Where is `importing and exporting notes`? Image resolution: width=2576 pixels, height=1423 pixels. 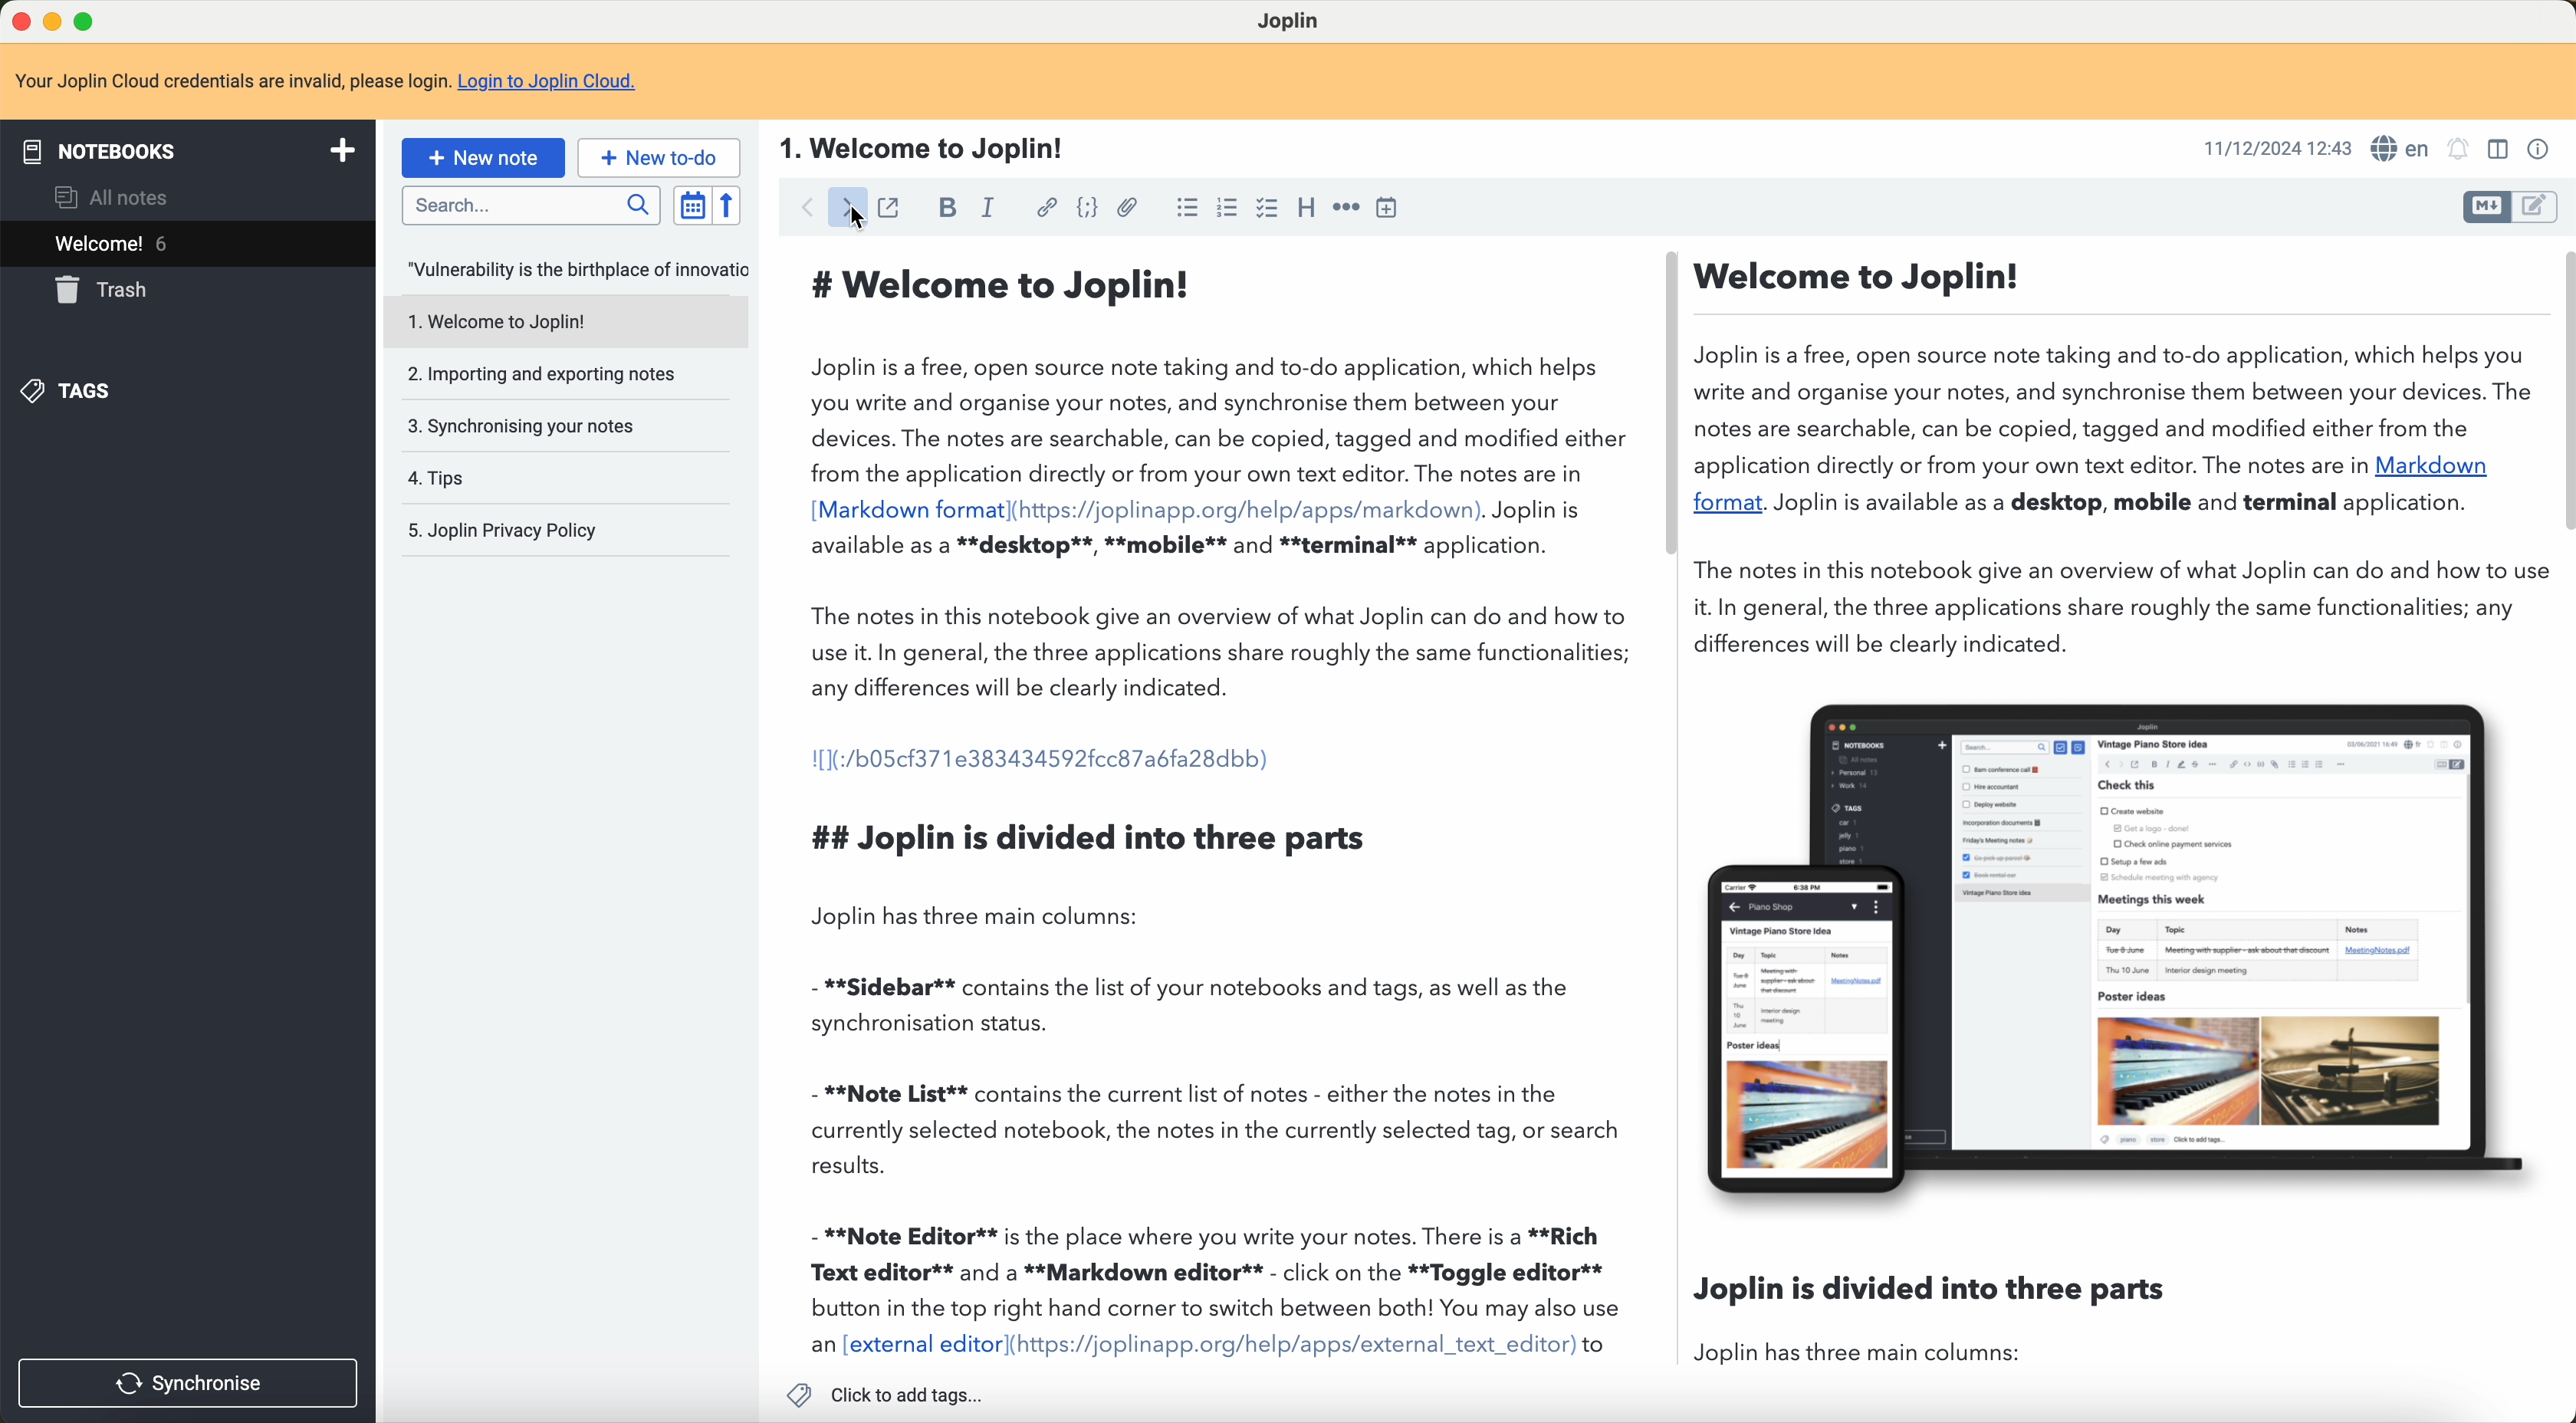
importing and exporting notes is located at coordinates (546, 375).